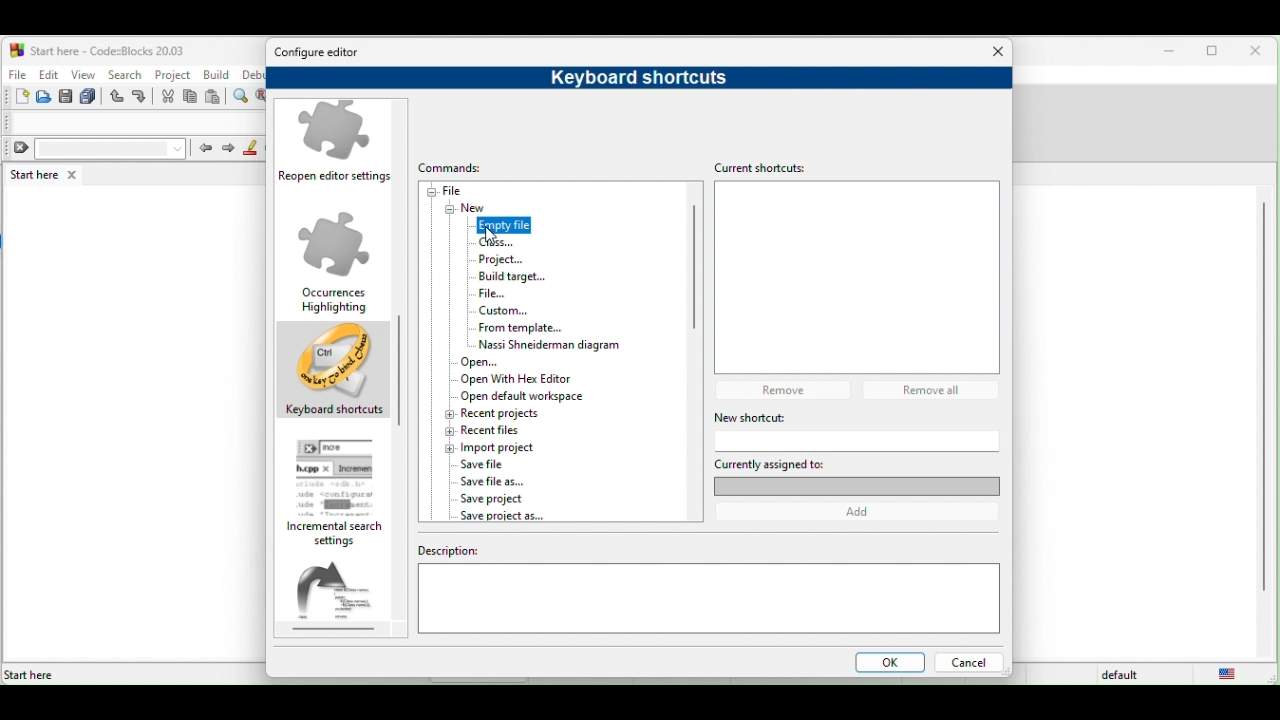  What do you see at coordinates (496, 481) in the screenshot?
I see `save file as` at bounding box center [496, 481].